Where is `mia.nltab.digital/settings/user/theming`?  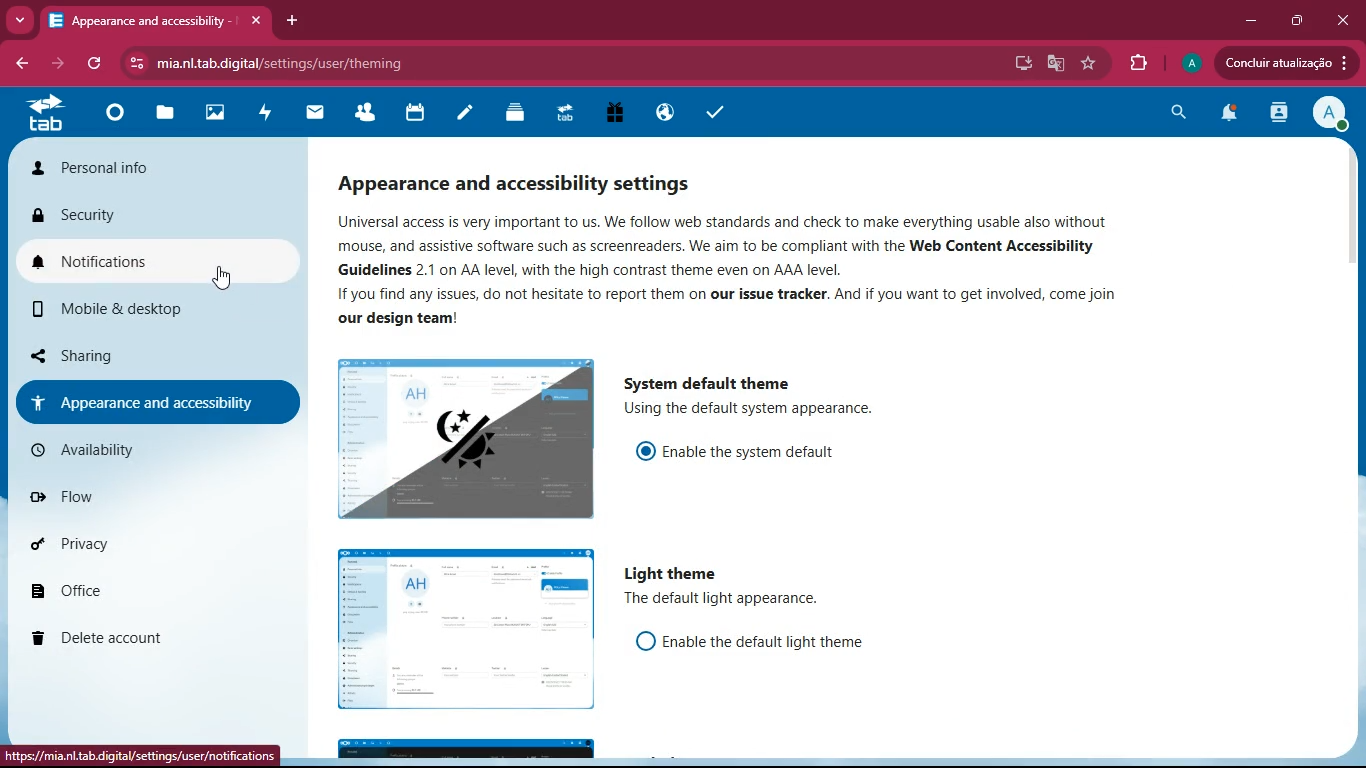 mia.nltab.digital/settings/user/theming is located at coordinates (282, 62).